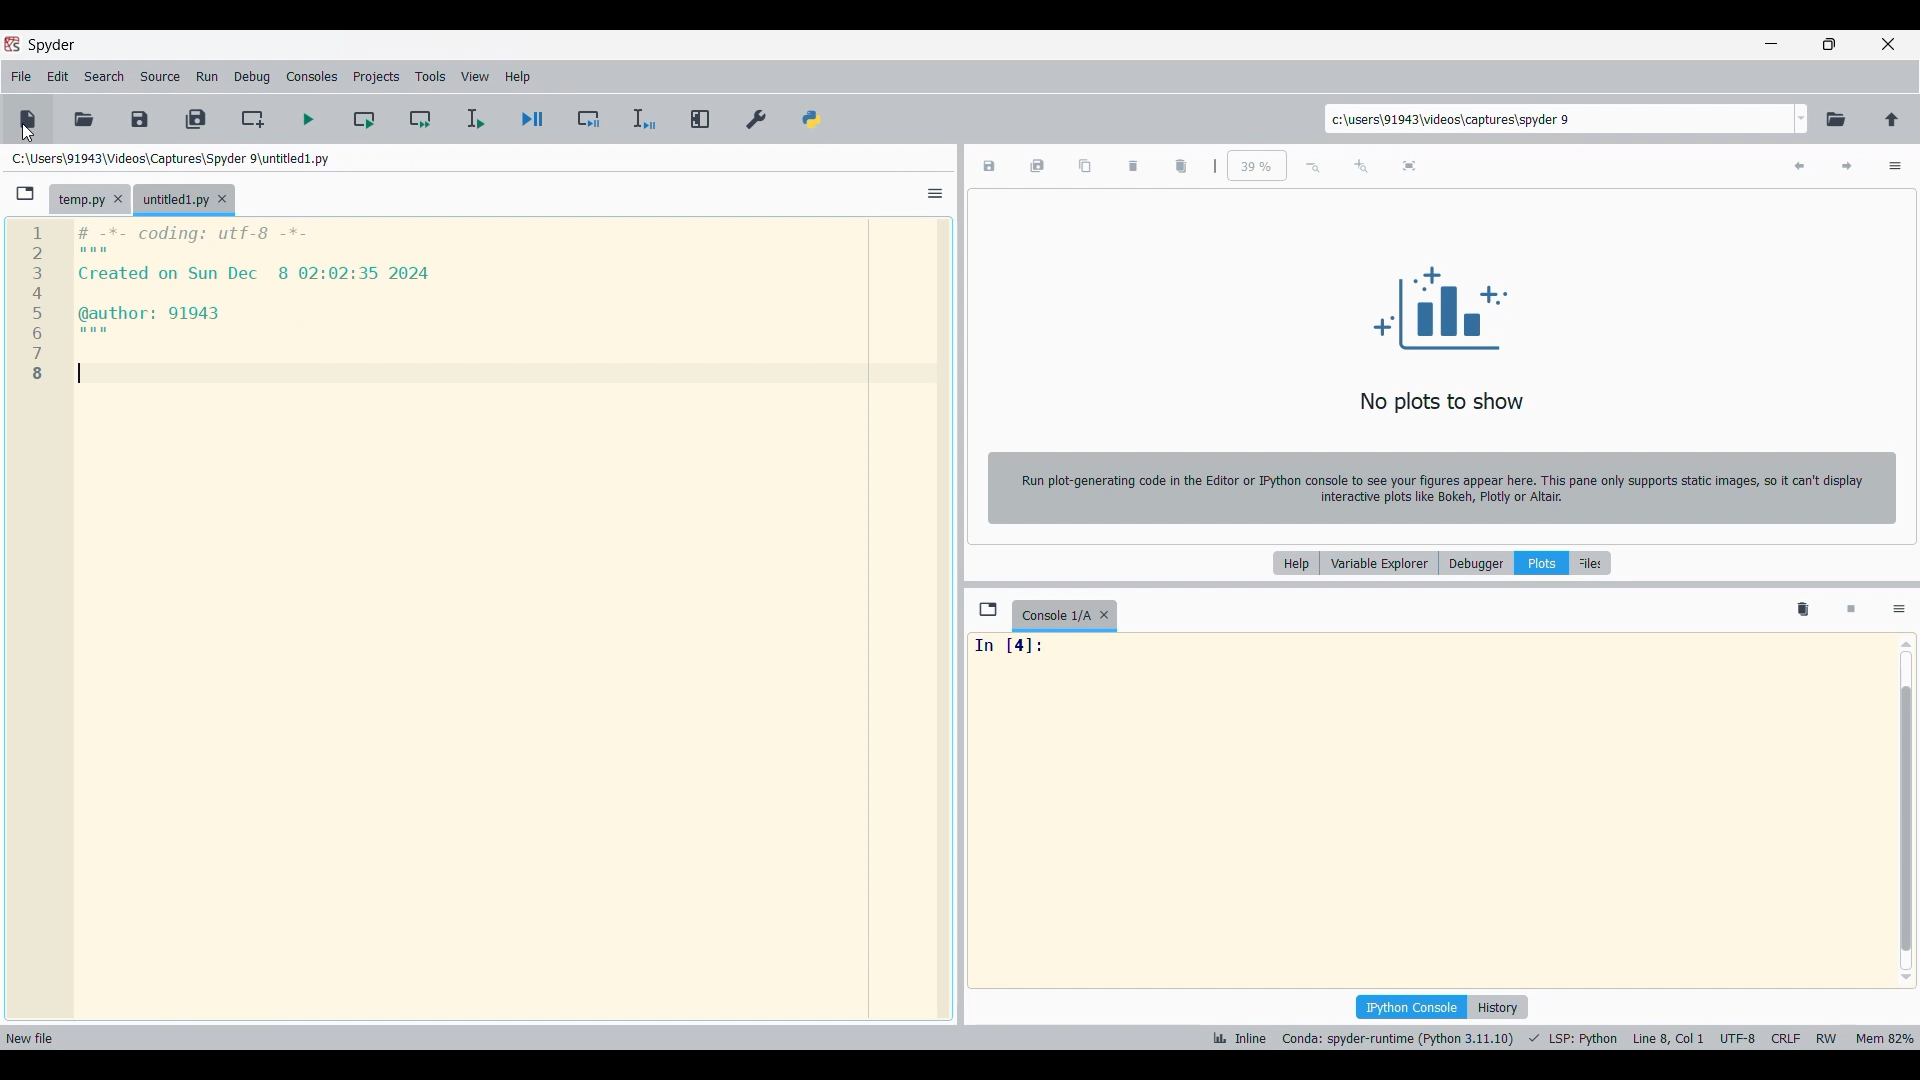  What do you see at coordinates (1055, 616) in the screenshot?
I see `Current tab` at bounding box center [1055, 616].